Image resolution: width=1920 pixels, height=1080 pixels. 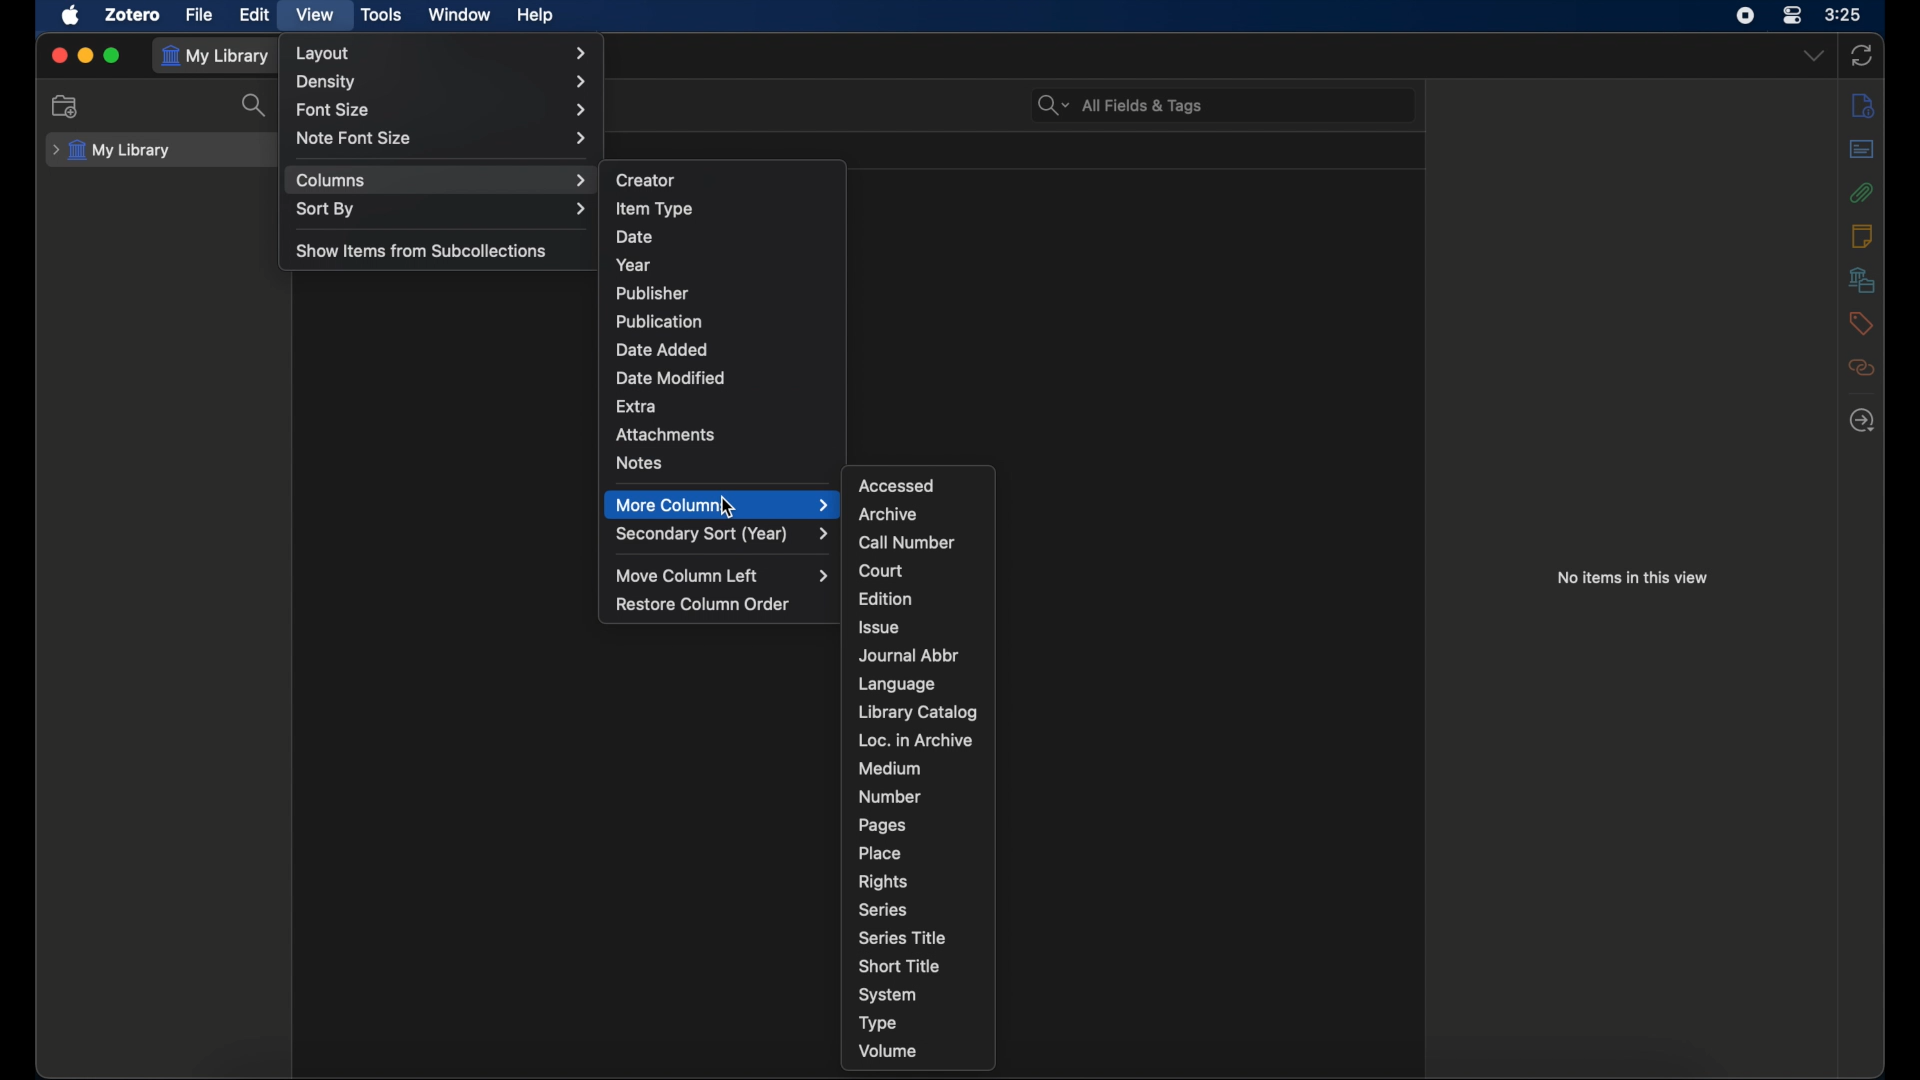 What do you see at coordinates (114, 56) in the screenshot?
I see `maximize` at bounding box center [114, 56].